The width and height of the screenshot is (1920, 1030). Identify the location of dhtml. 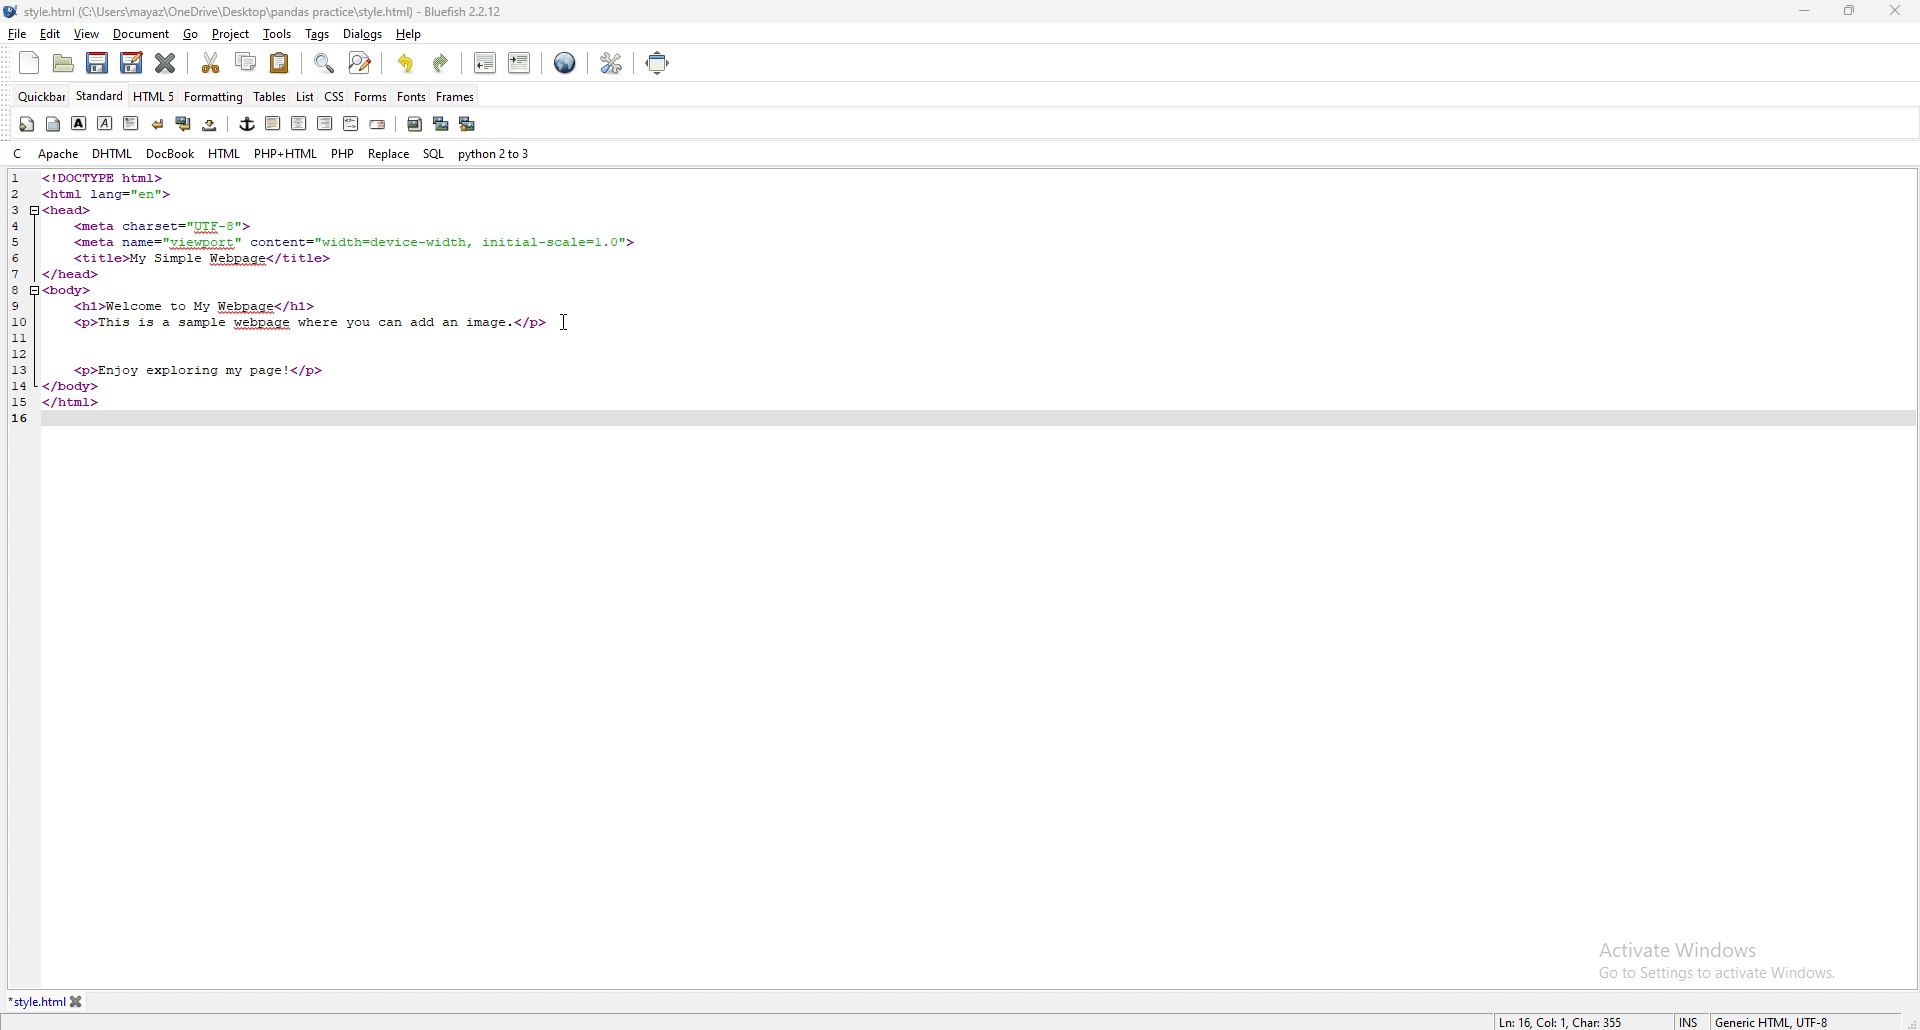
(113, 154).